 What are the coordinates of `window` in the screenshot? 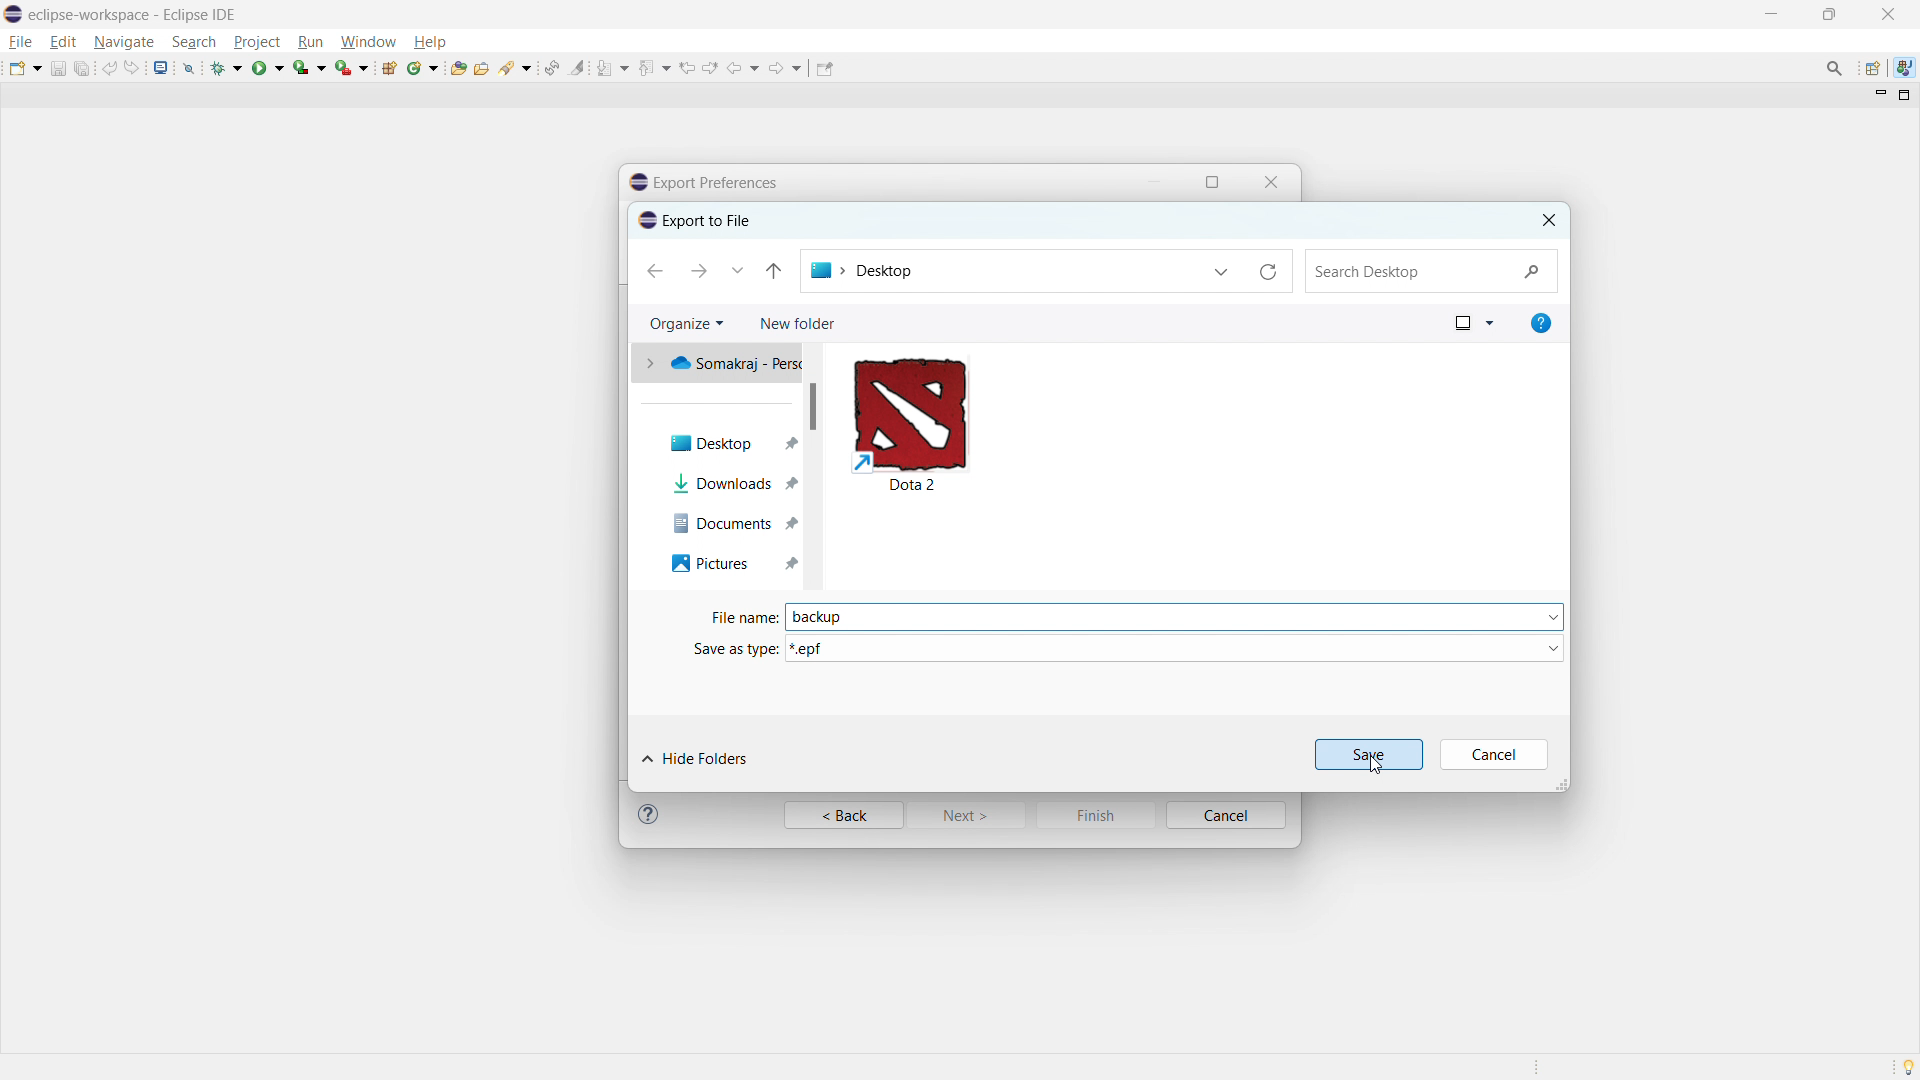 It's located at (1460, 323).